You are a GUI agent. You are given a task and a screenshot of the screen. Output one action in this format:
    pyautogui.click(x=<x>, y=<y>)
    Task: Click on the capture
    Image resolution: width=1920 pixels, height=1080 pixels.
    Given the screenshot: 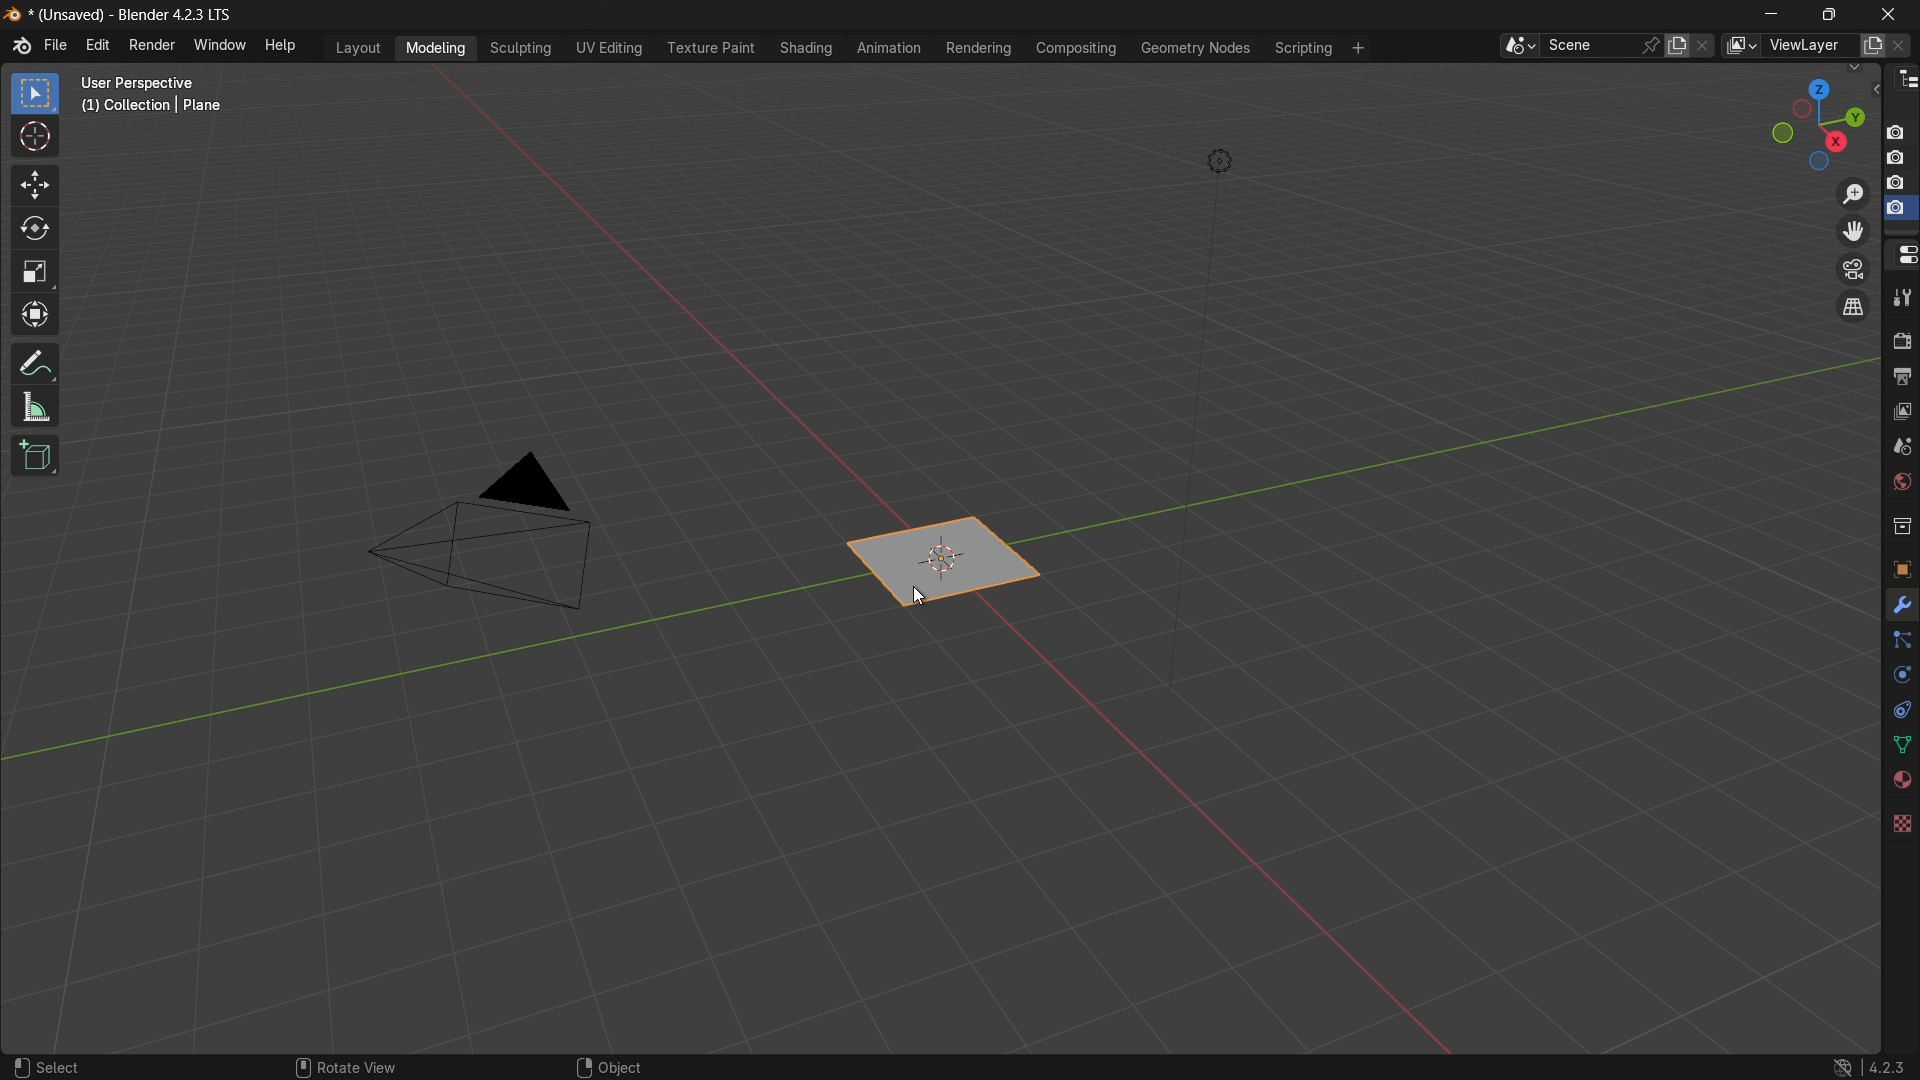 What is the action you would take?
    pyautogui.click(x=1900, y=128)
    